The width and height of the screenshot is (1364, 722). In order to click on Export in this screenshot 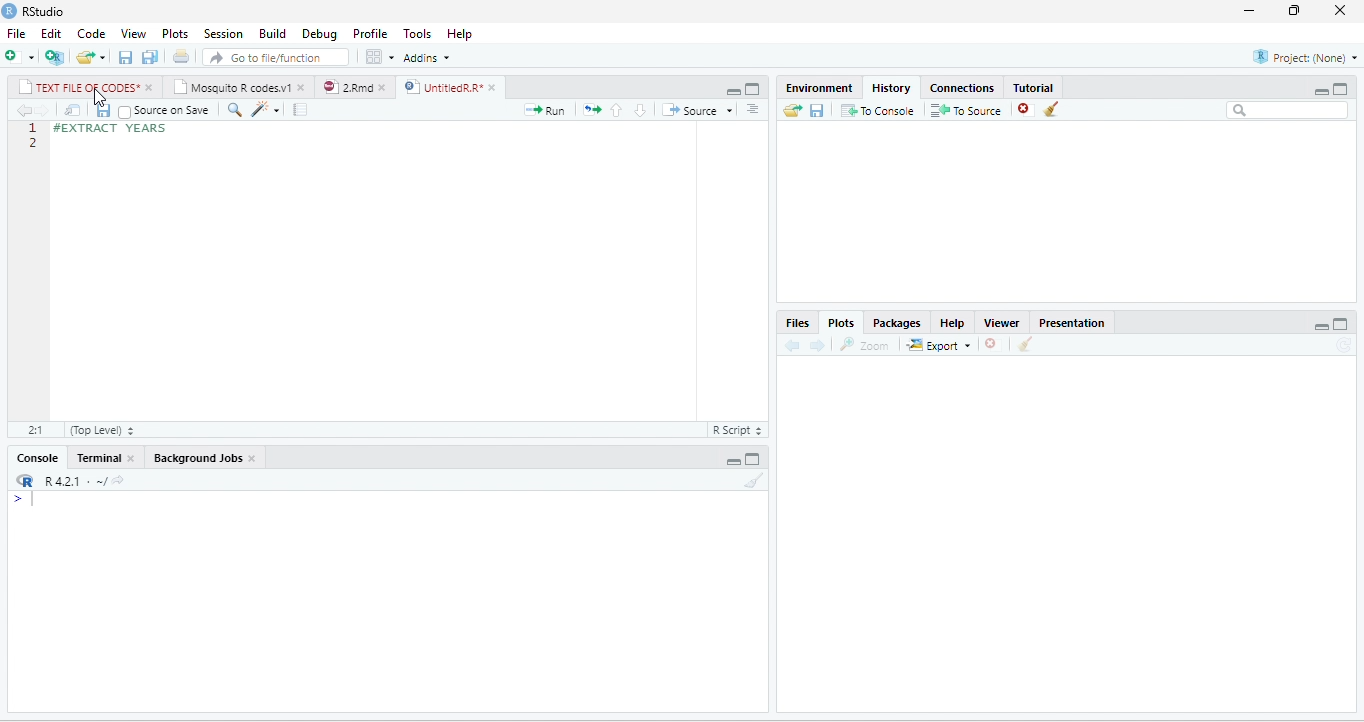, I will do `click(940, 344)`.